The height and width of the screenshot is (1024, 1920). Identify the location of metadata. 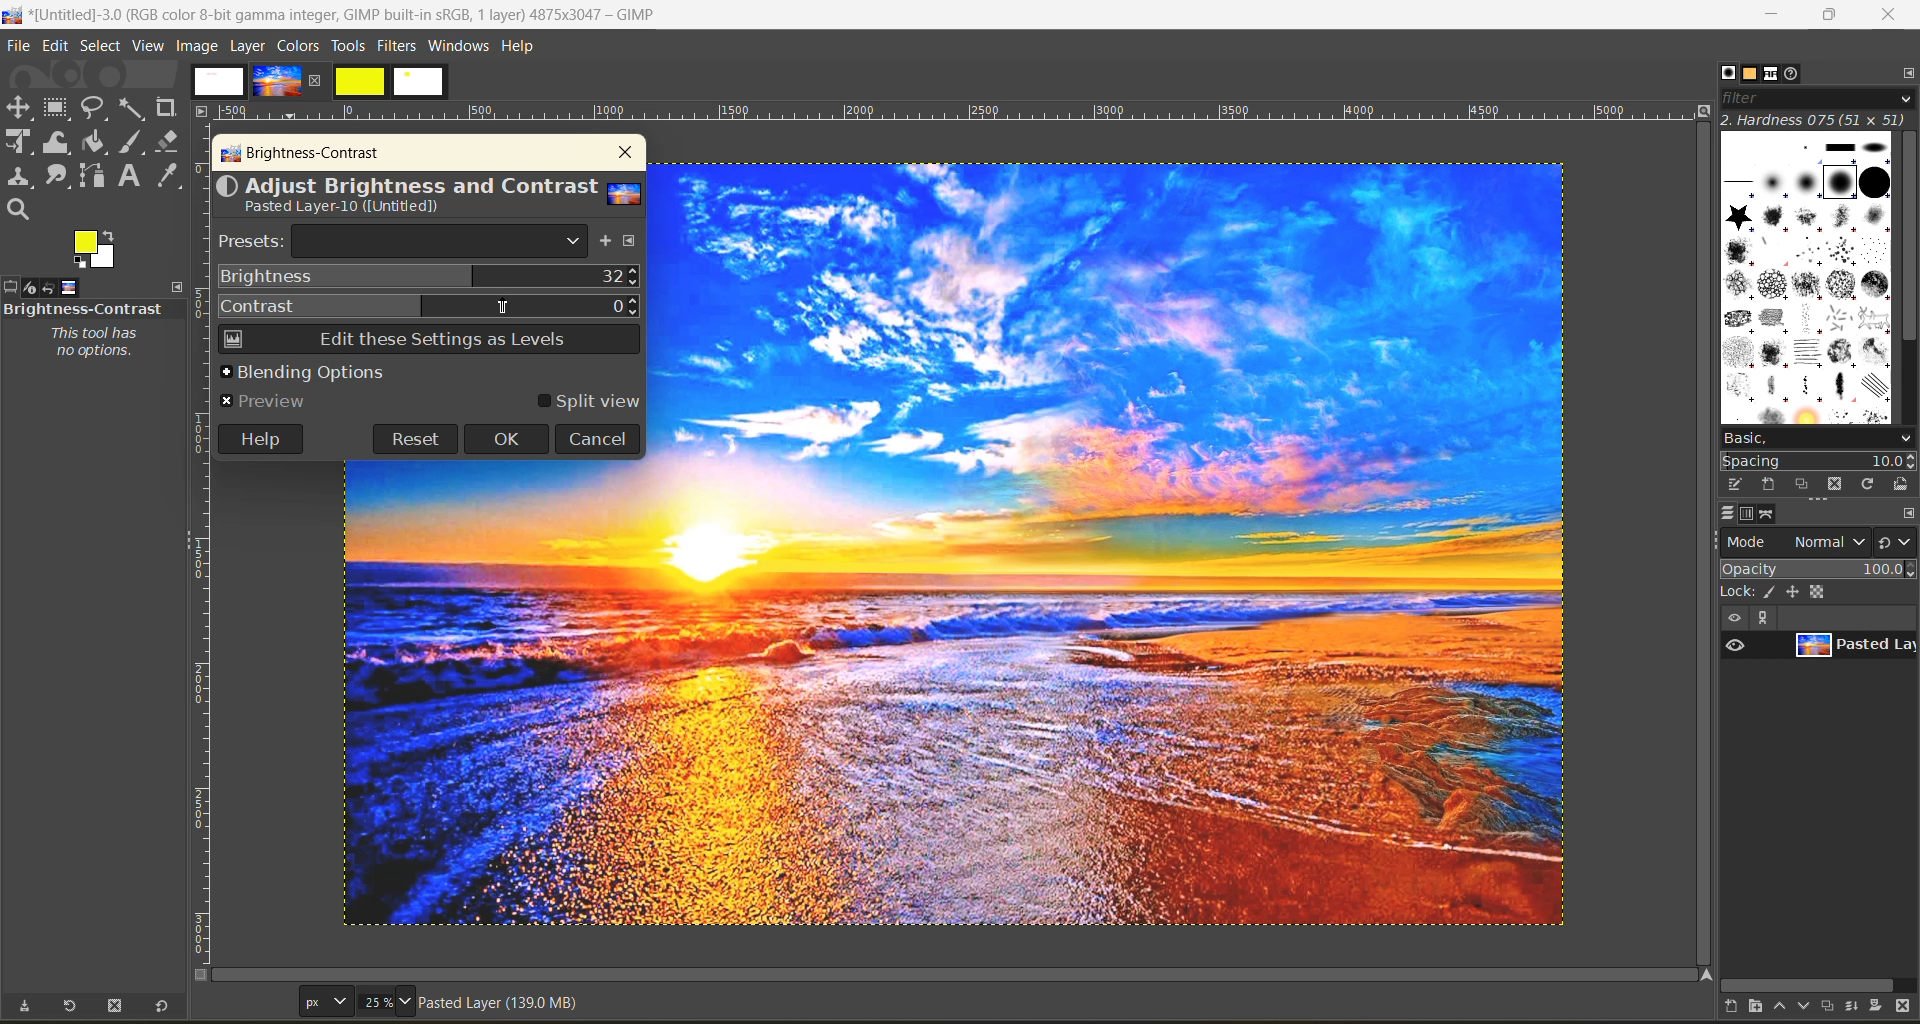
(503, 1006).